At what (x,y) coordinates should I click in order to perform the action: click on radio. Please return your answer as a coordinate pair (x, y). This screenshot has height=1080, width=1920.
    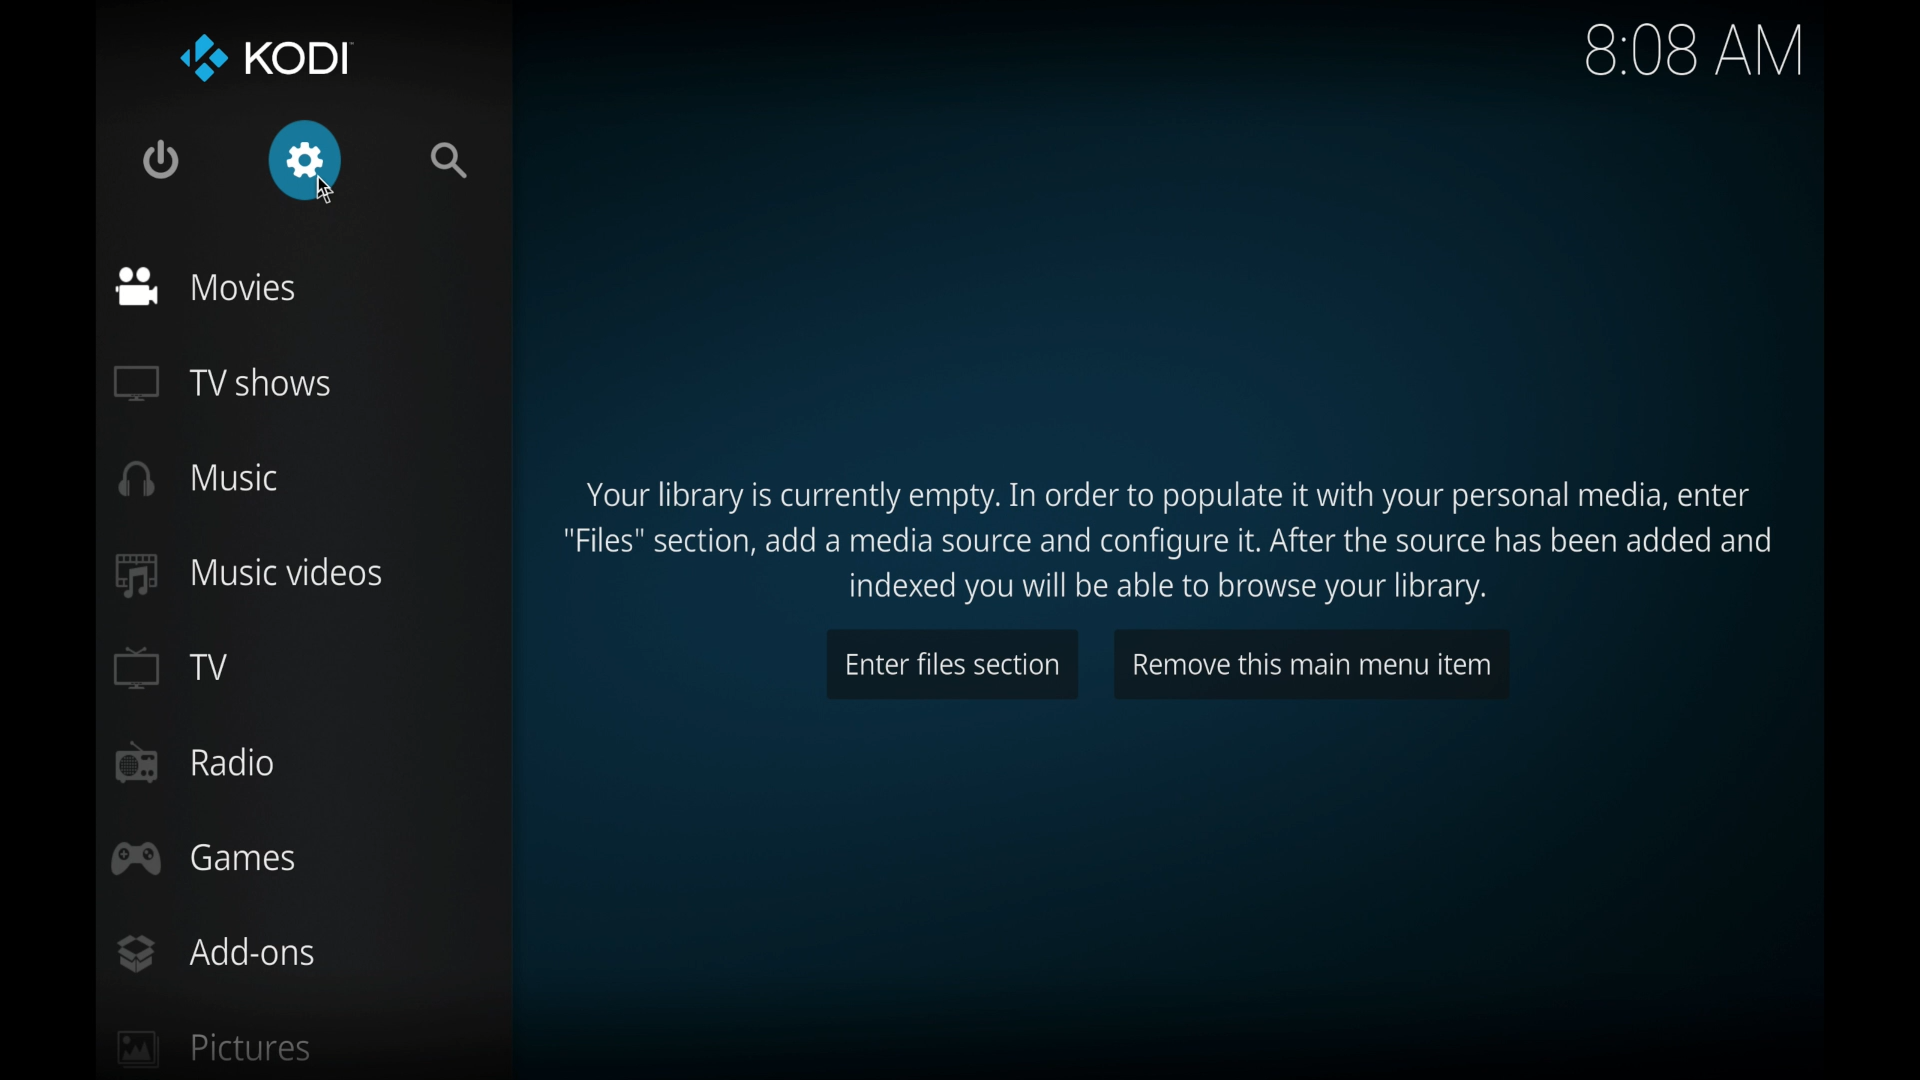
    Looking at the image, I should click on (196, 762).